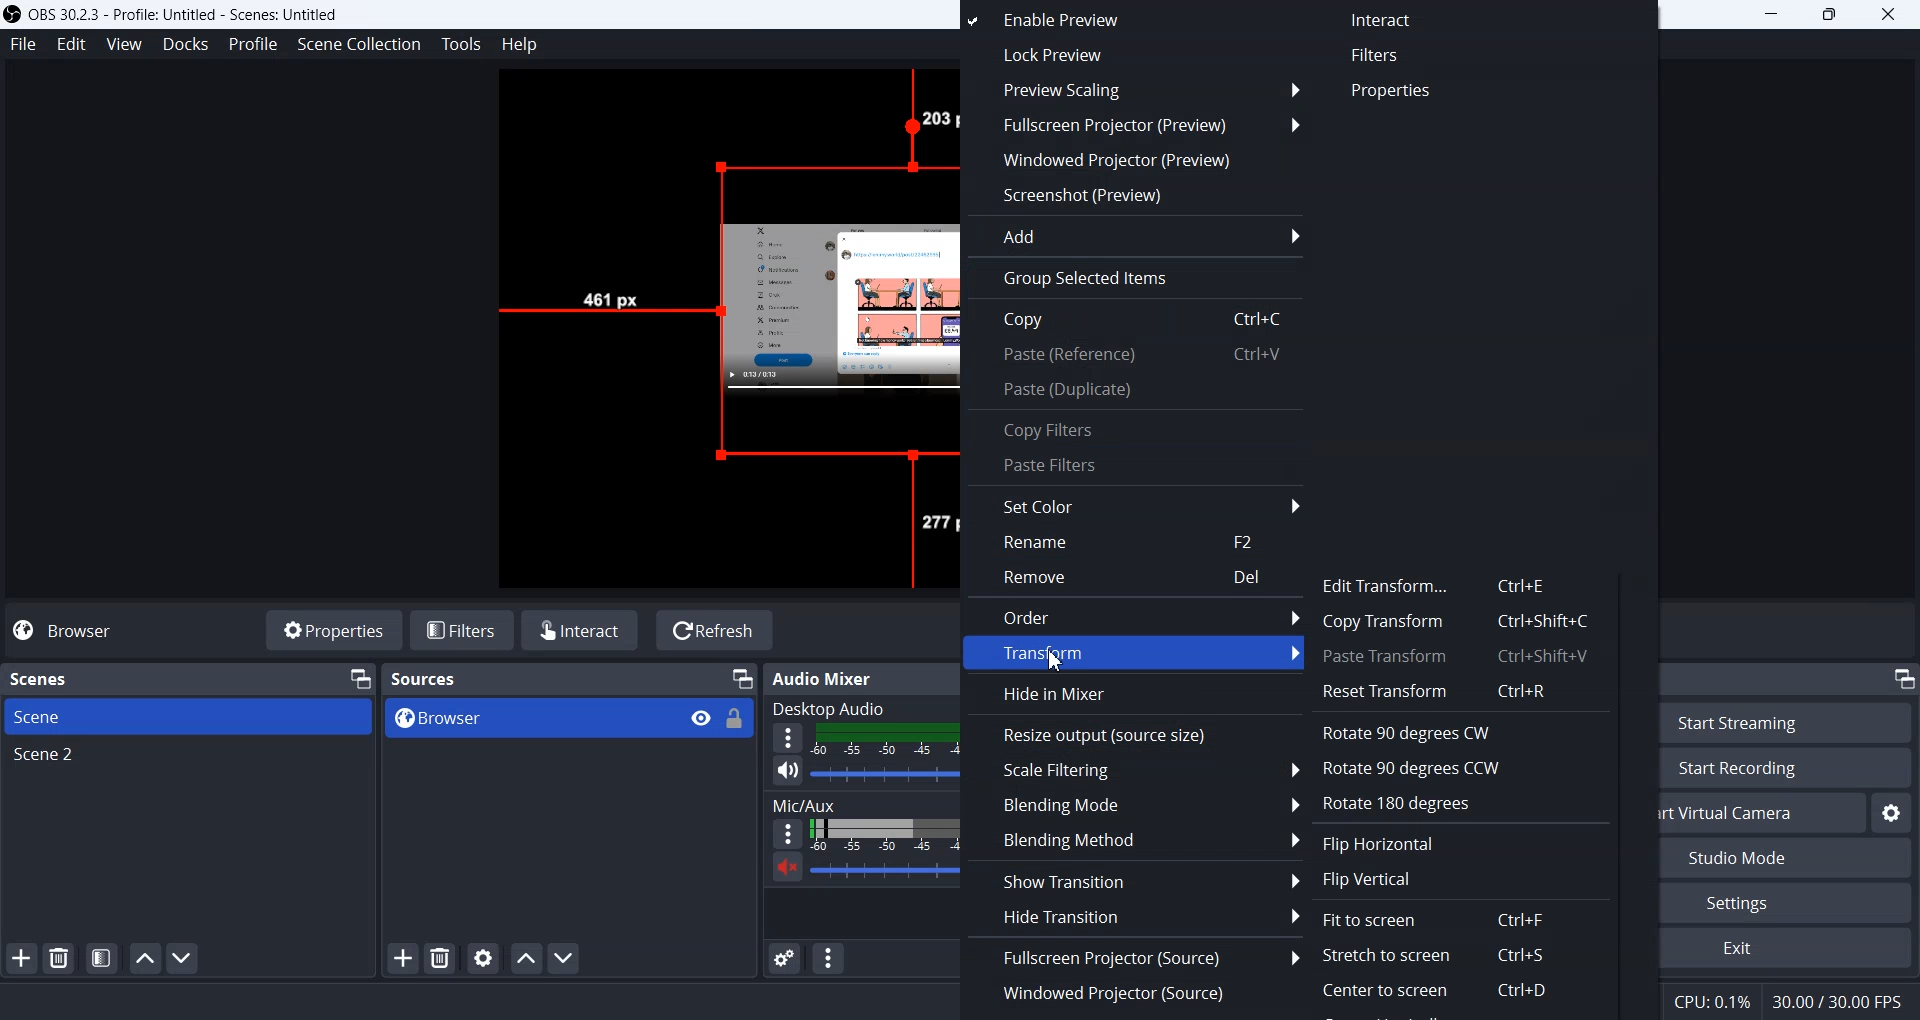 This screenshot has width=1920, height=1020. What do you see at coordinates (1375, 878) in the screenshot?
I see `Flip Vertical` at bounding box center [1375, 878].